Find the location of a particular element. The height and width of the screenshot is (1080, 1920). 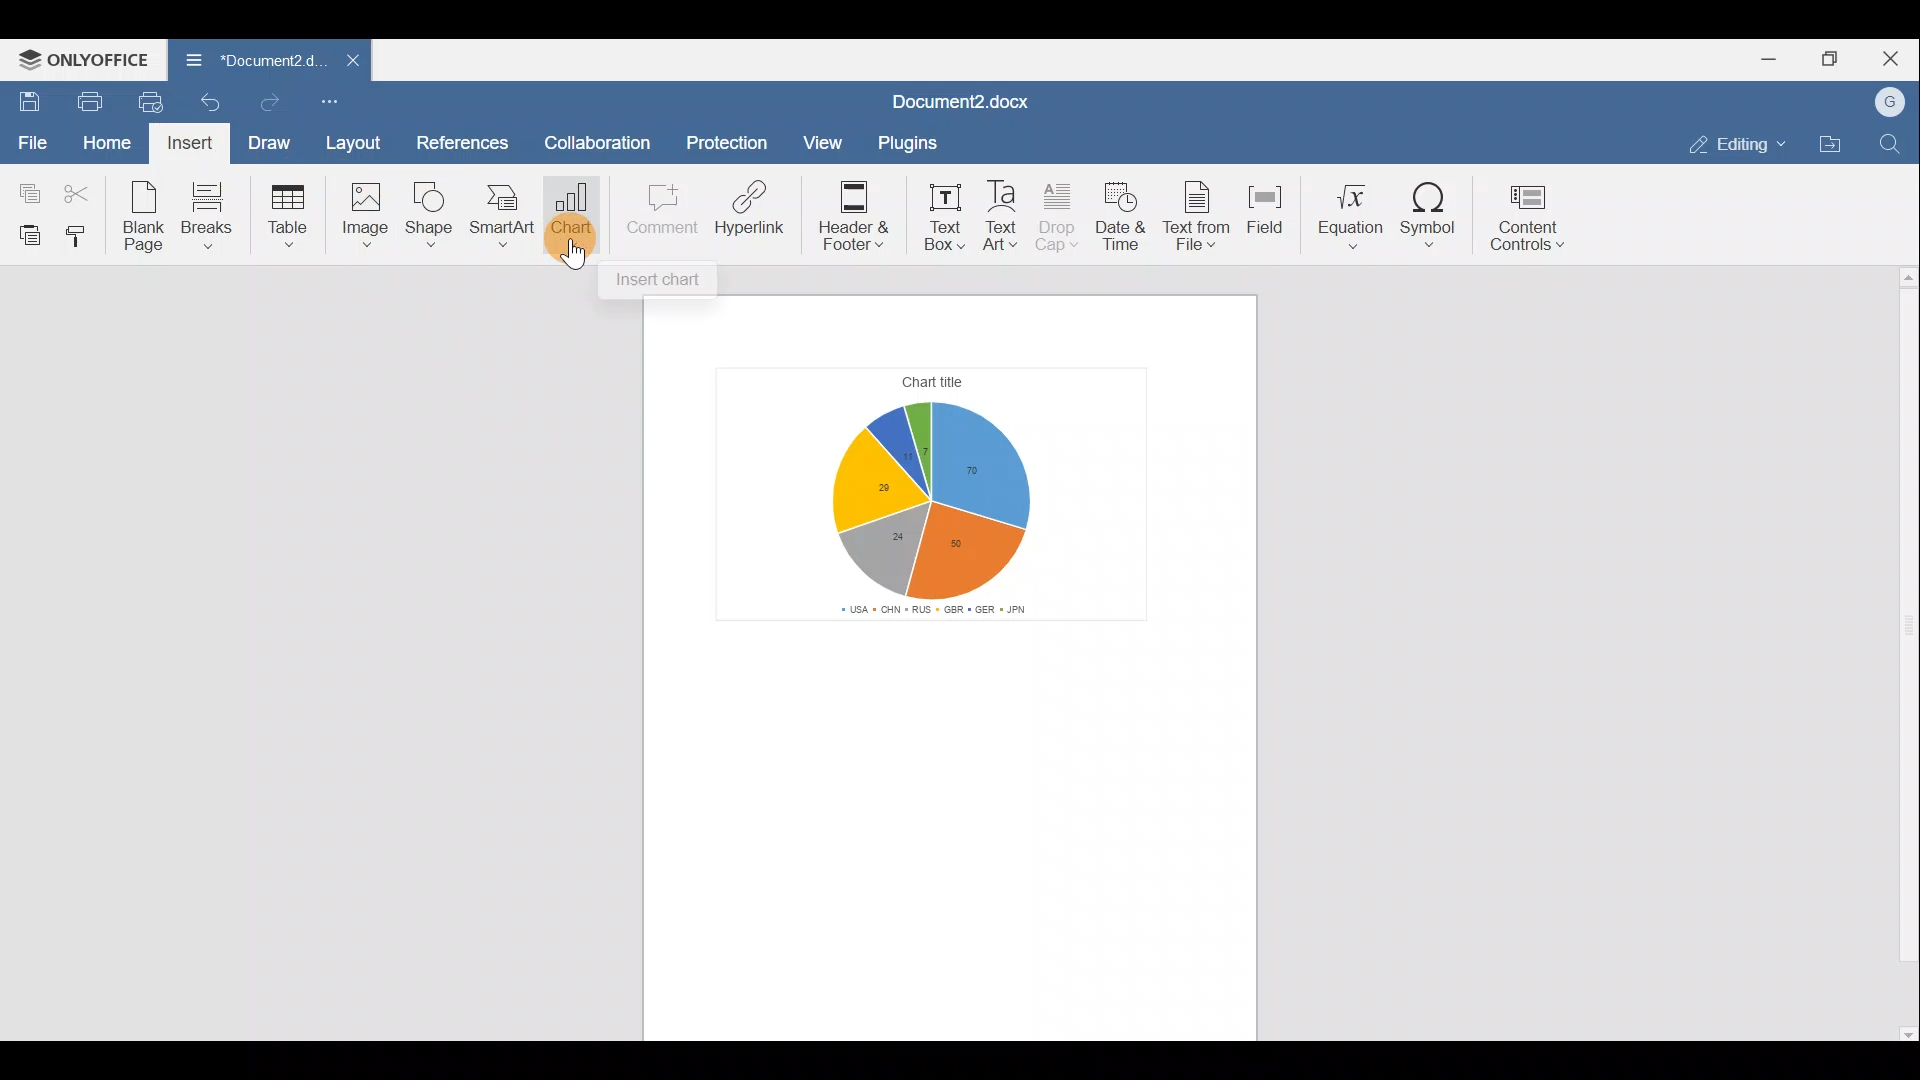

Scroll bar is located at coordinates (1903, 656).